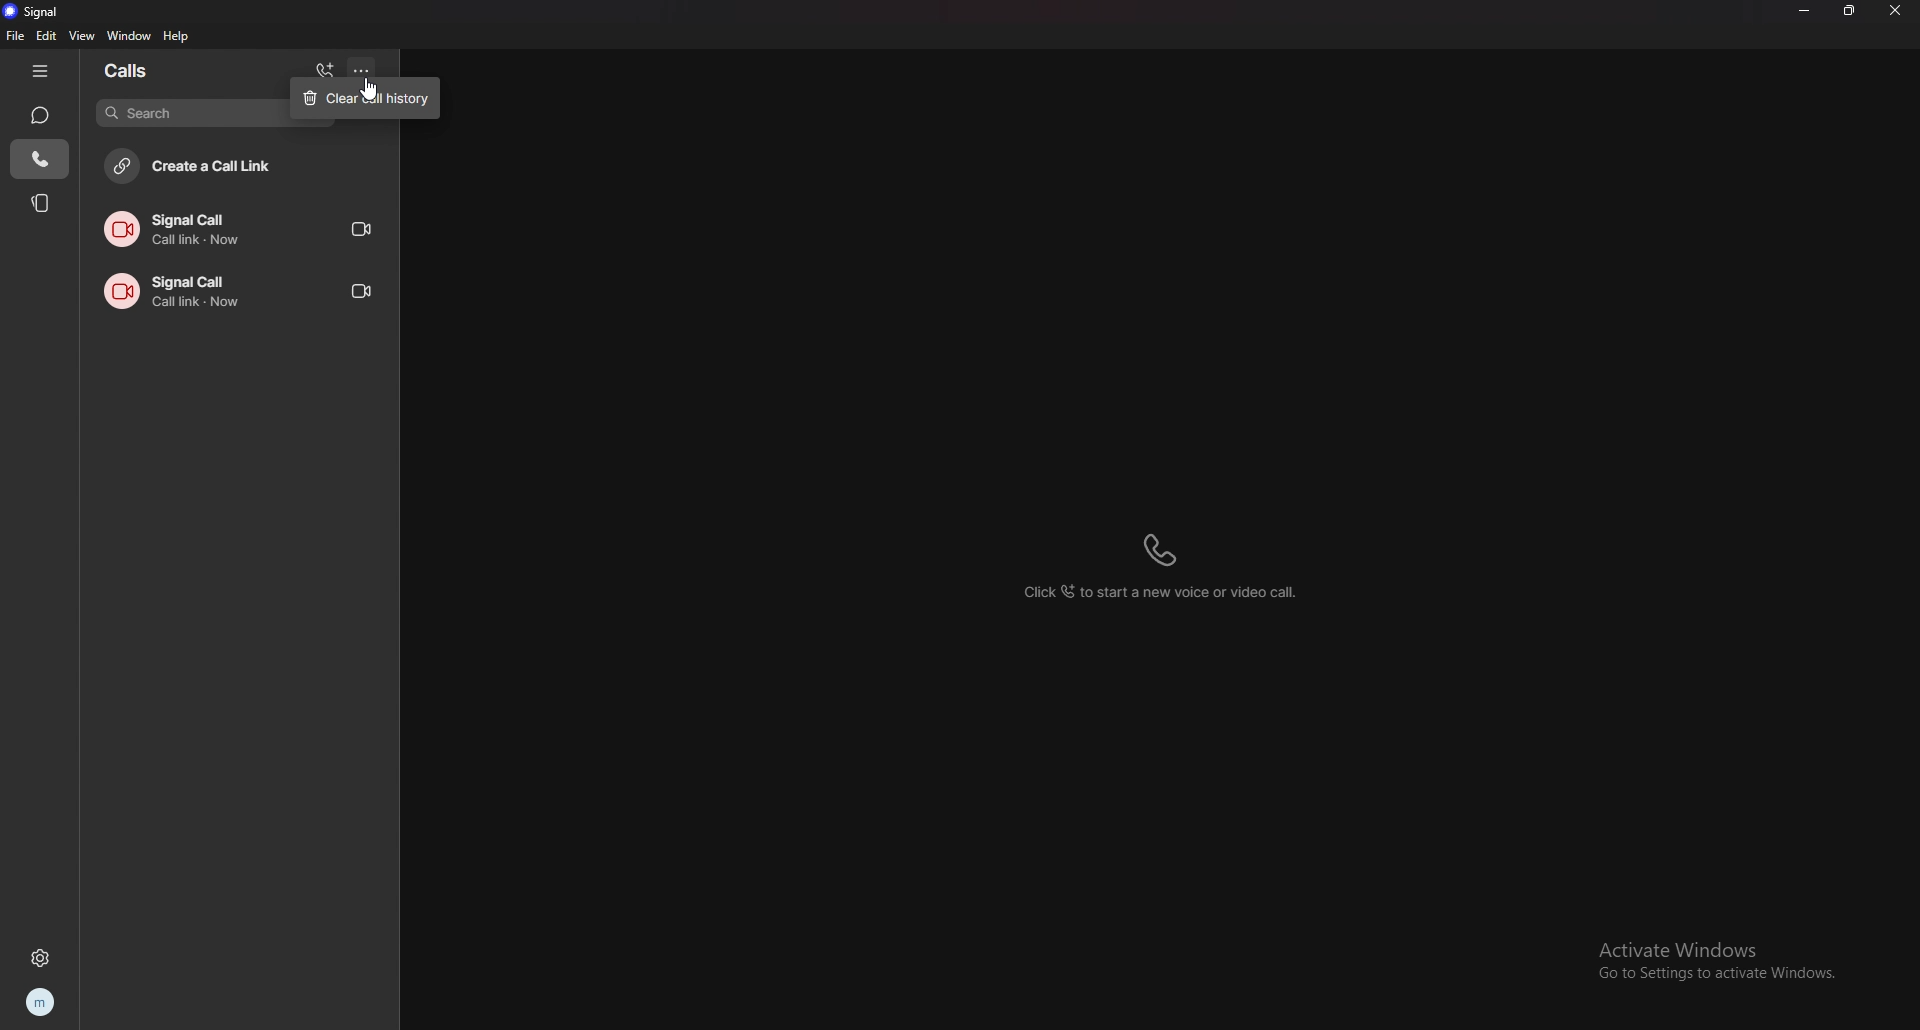  Describe the element at coordinates (368, 66) in the screenshot. I see `options` at that location.